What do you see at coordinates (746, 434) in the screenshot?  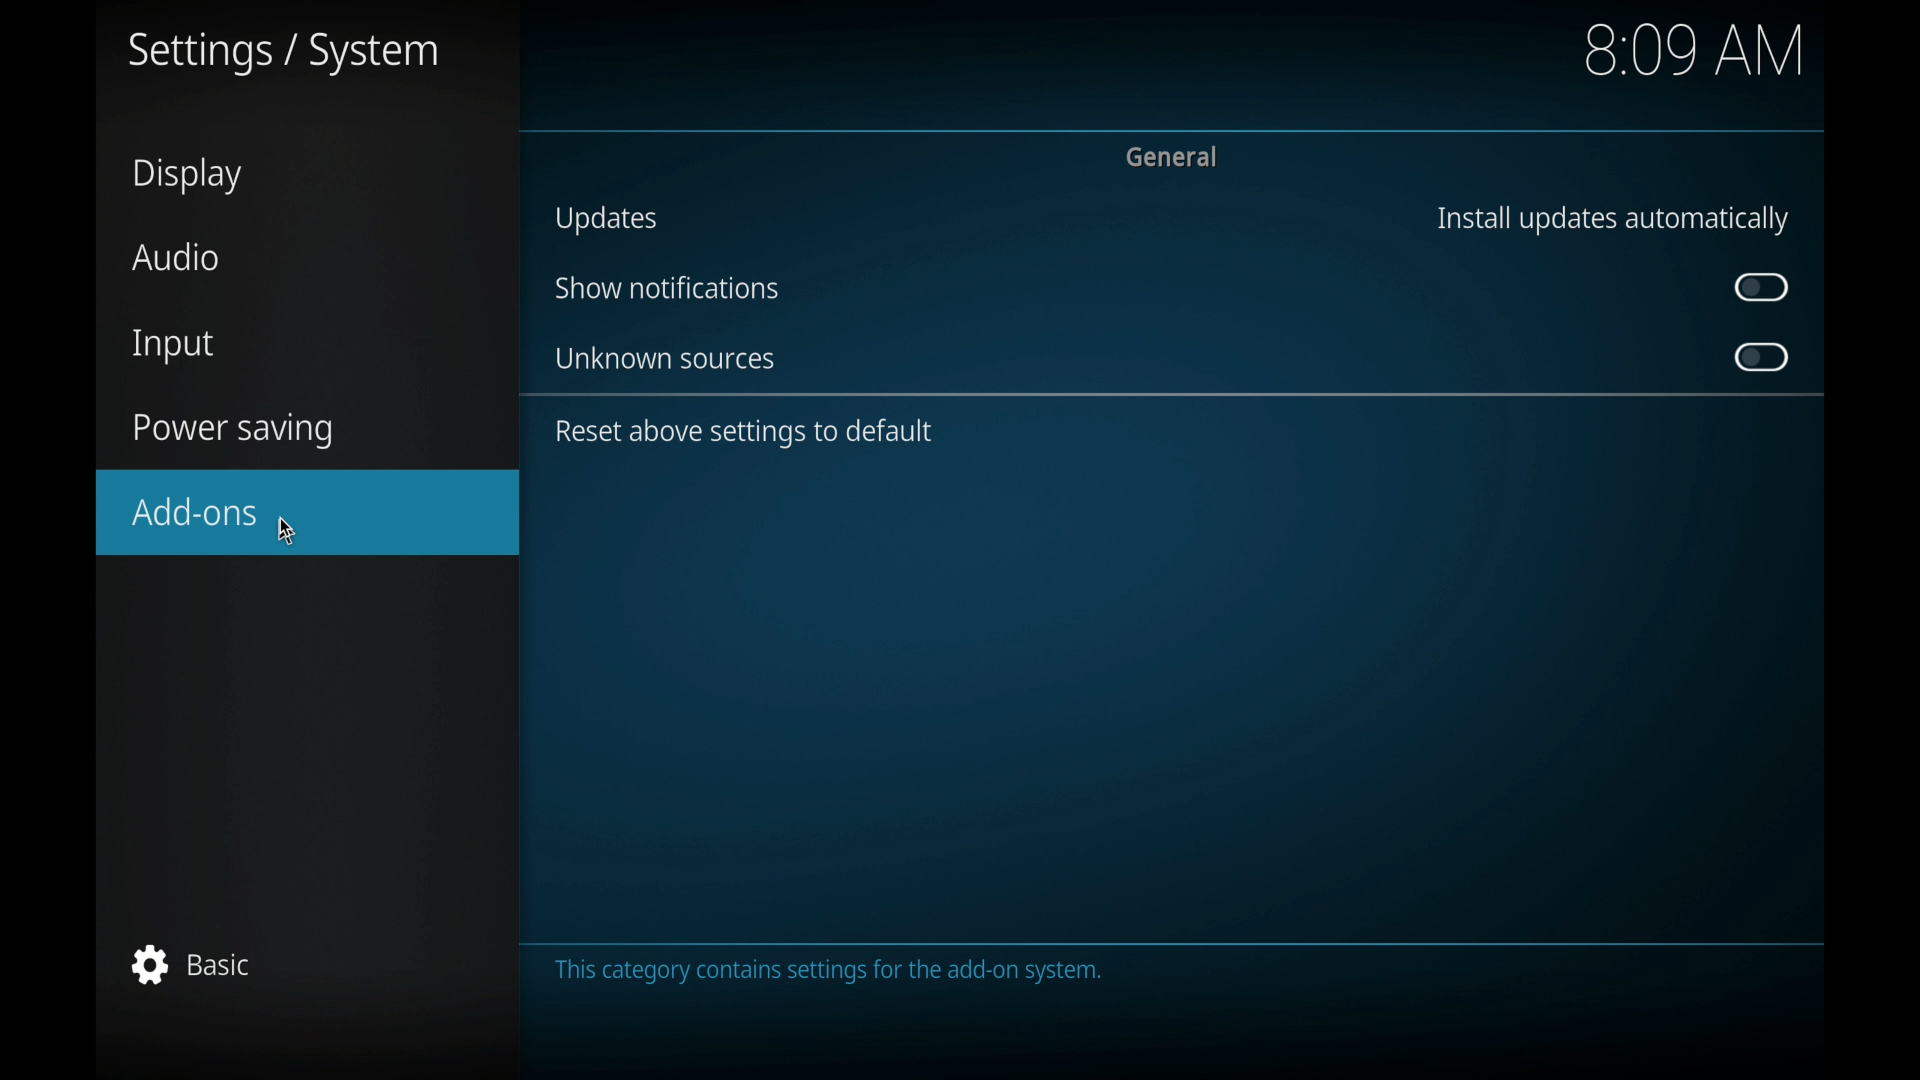 I see `reset above settings to default` at bounding box center [746, 434].